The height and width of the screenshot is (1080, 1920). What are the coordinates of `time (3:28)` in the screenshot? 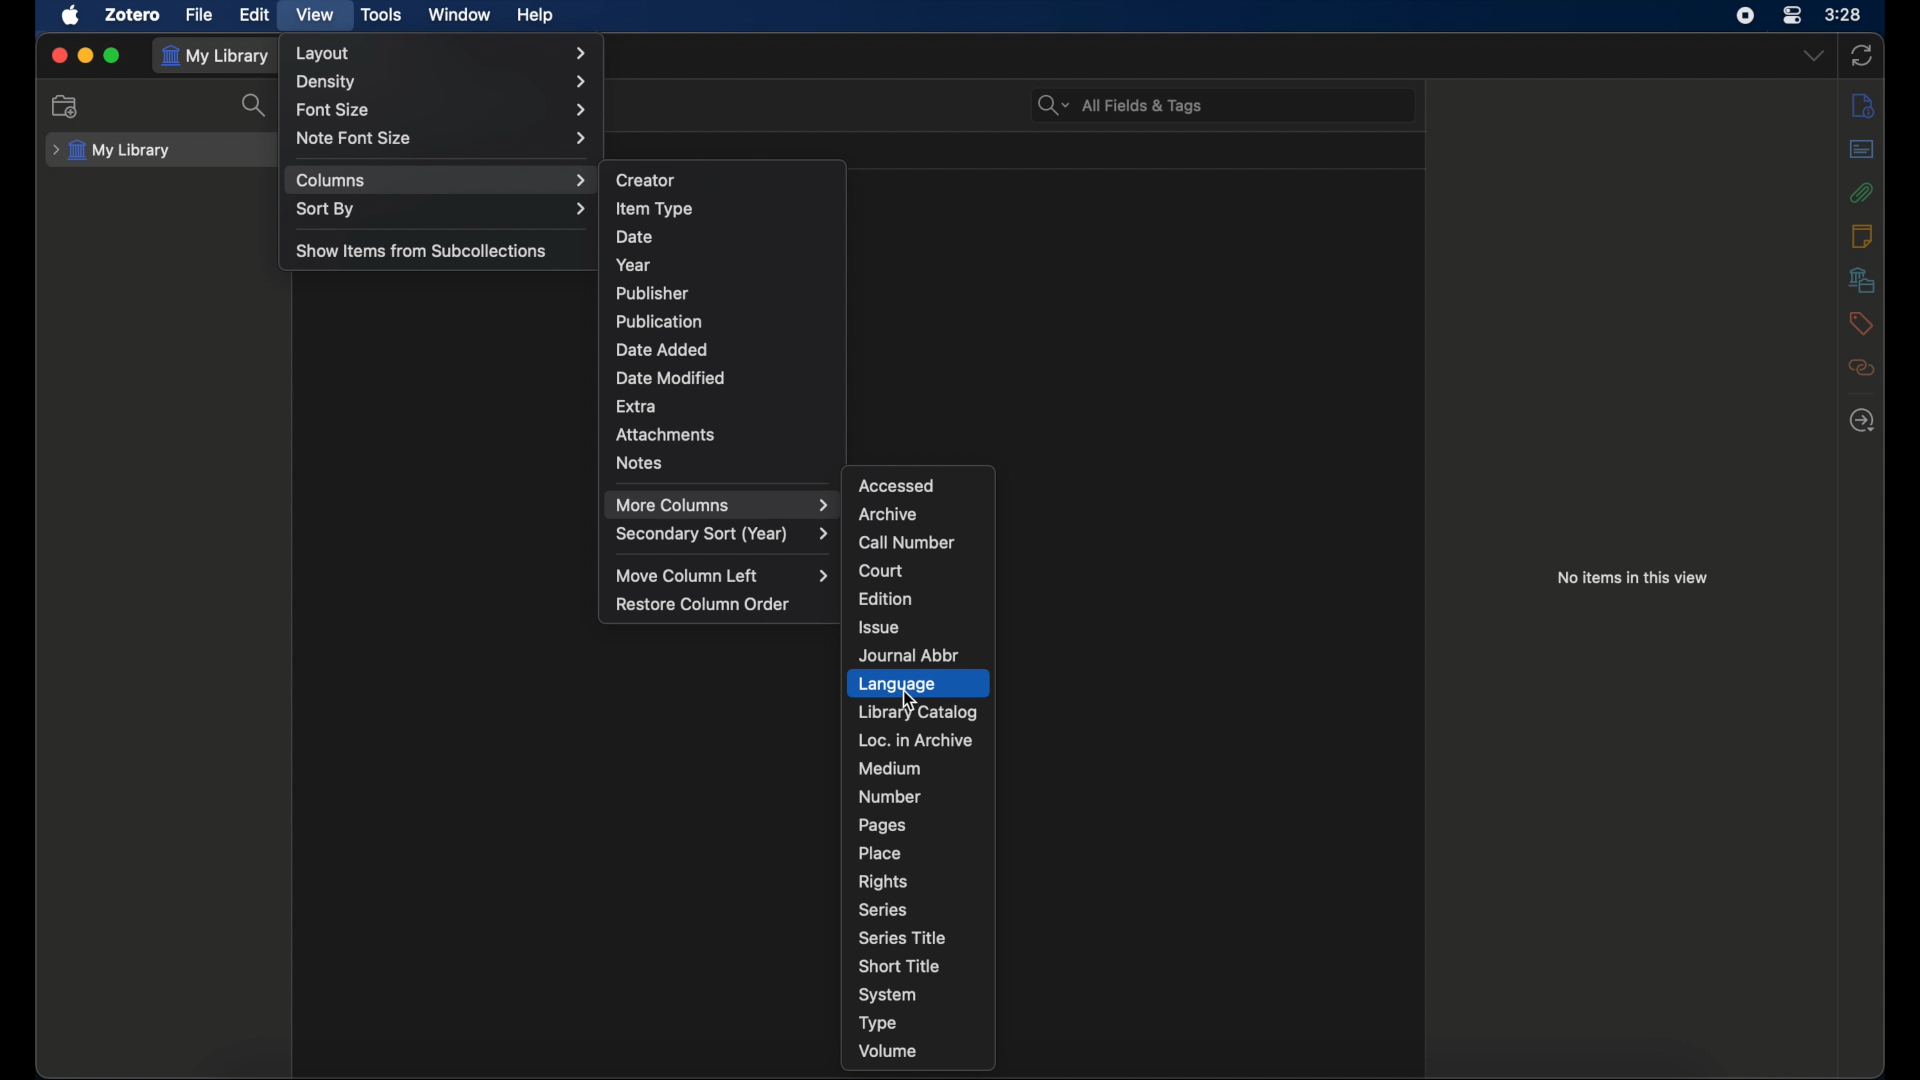 It's located at (1843, 13).